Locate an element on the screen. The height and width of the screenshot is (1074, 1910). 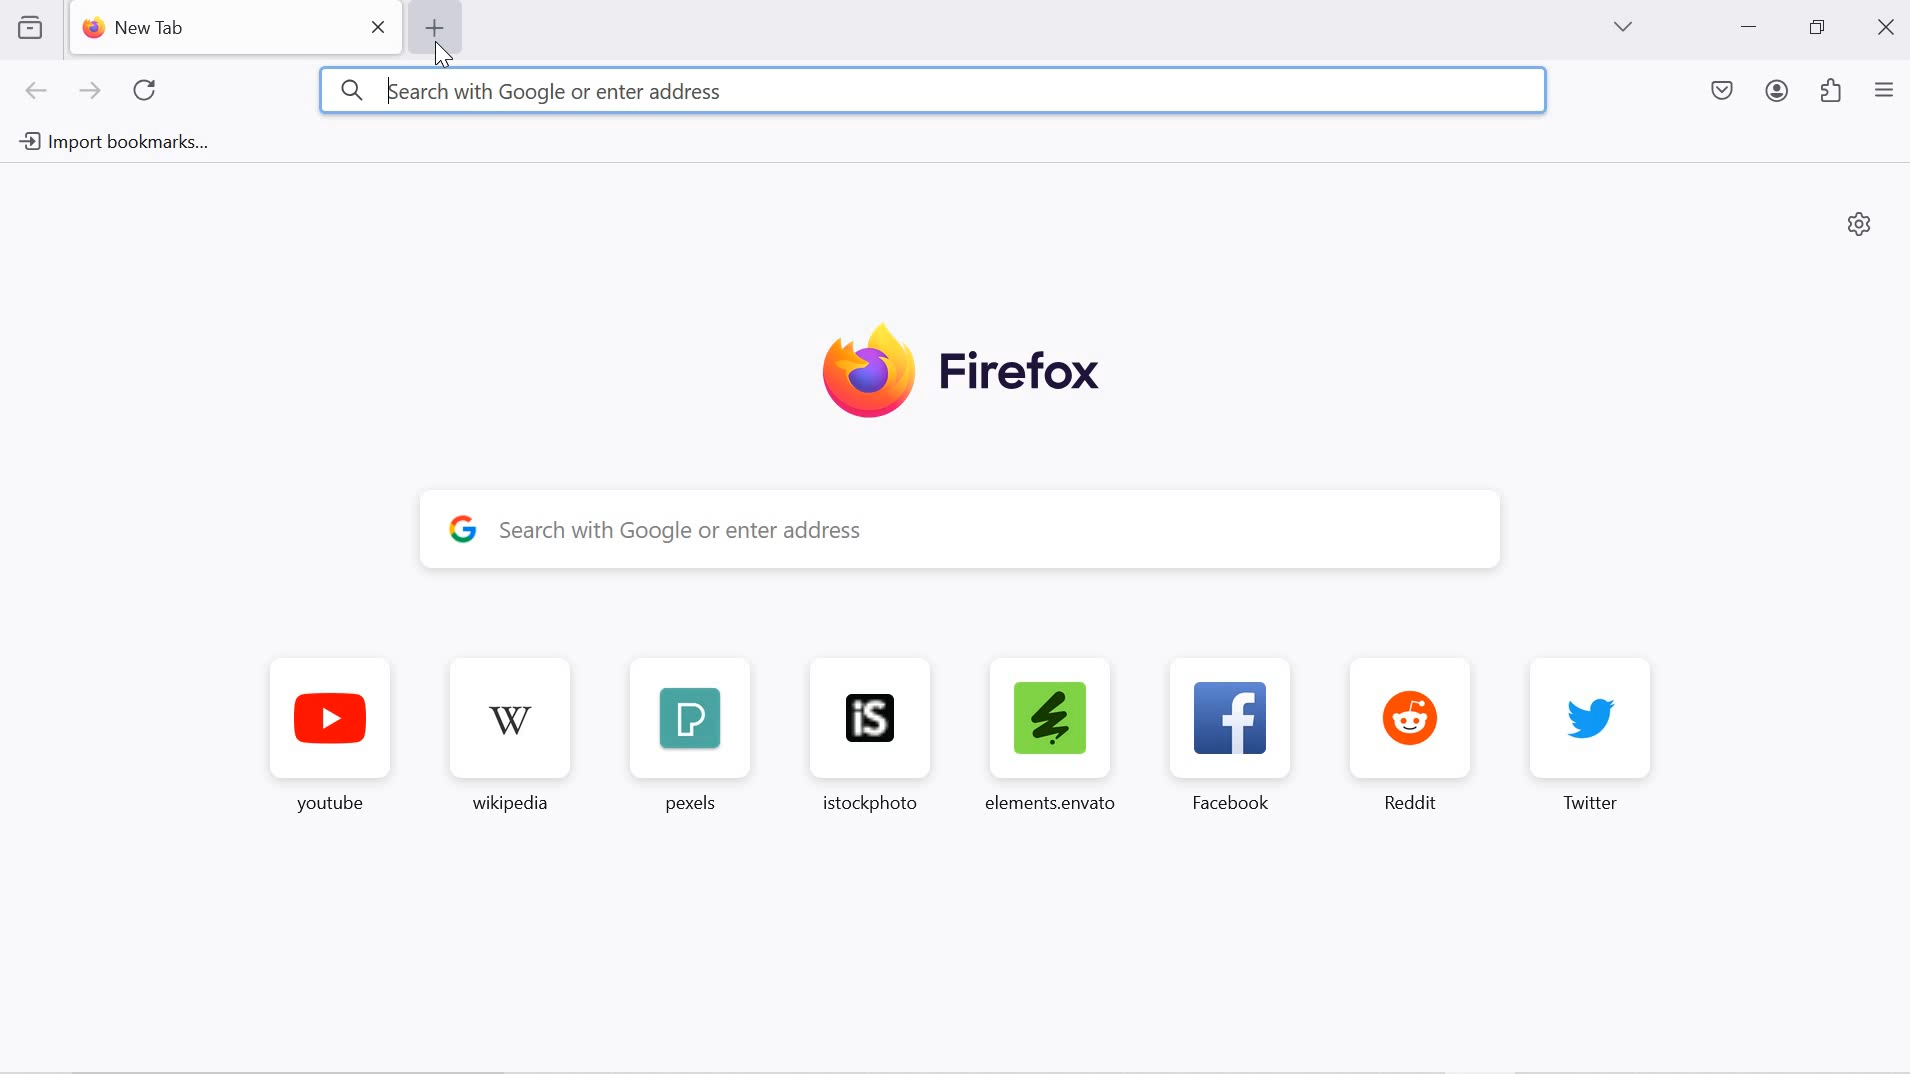
view recent browsing across devices and windows is located at coordinates (29, 27).